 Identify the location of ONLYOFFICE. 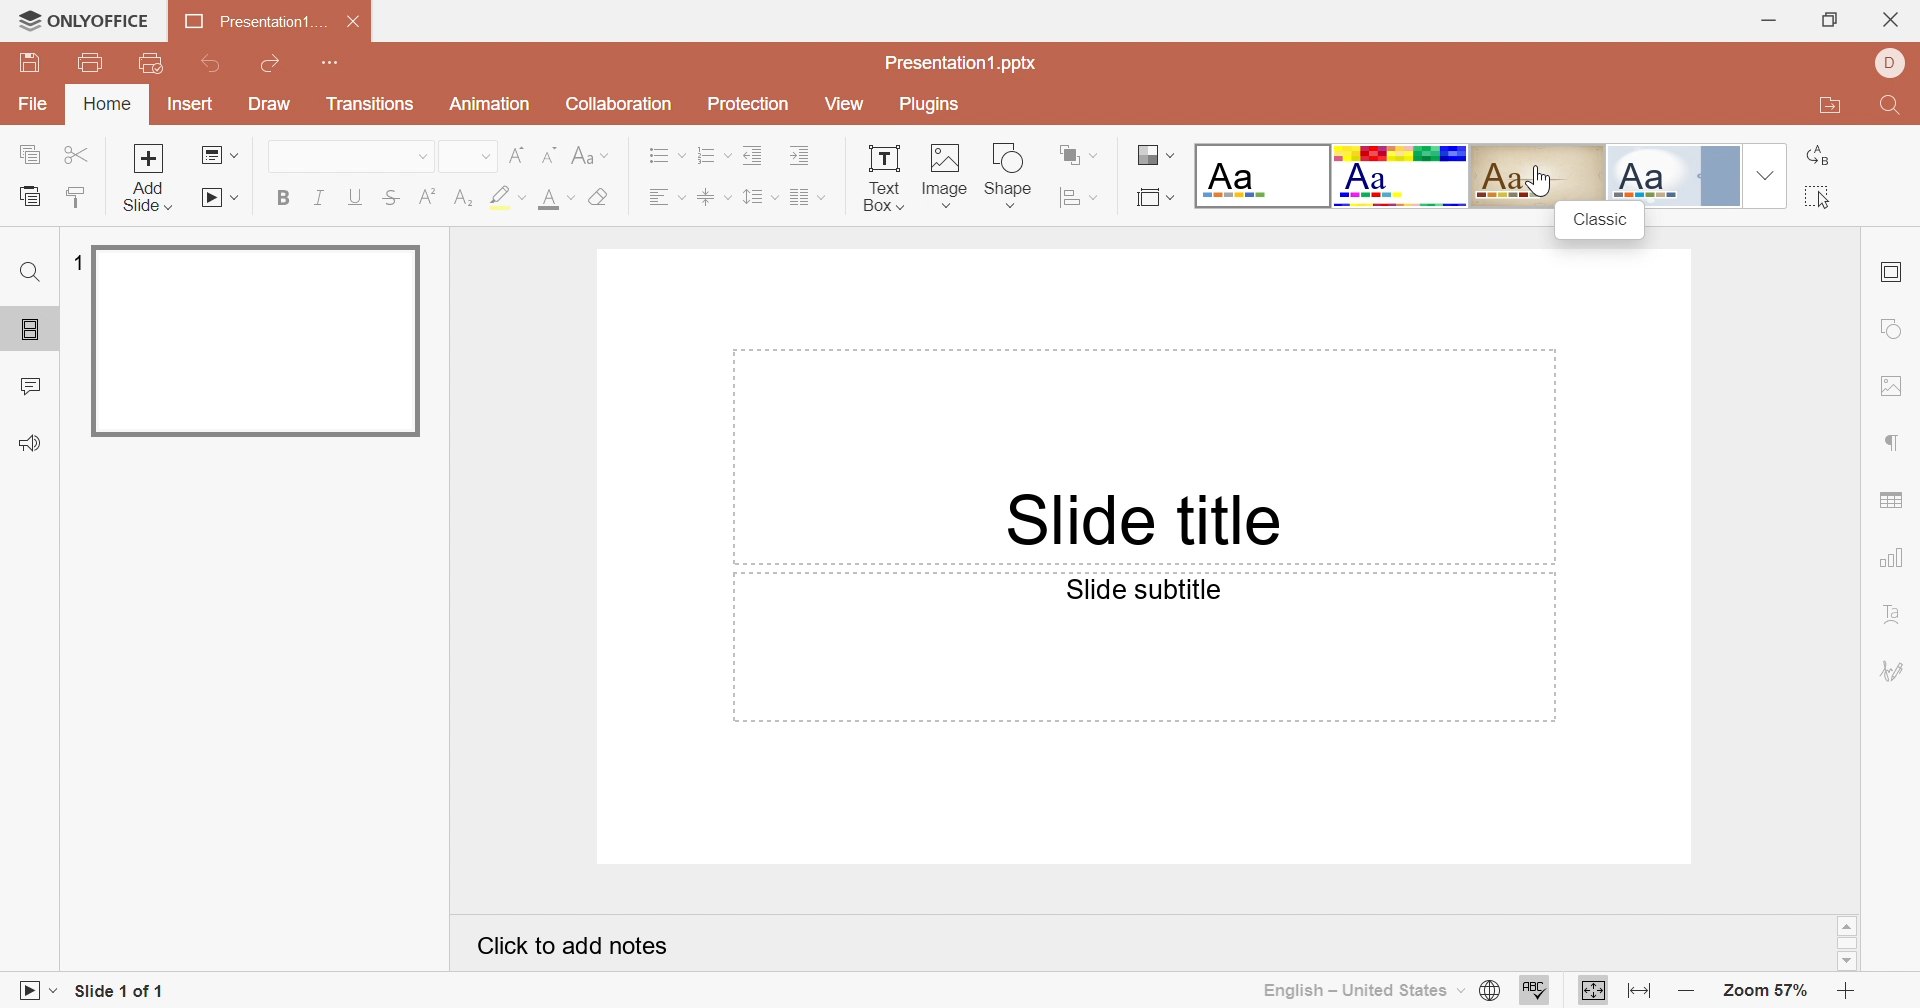
(78, 20).